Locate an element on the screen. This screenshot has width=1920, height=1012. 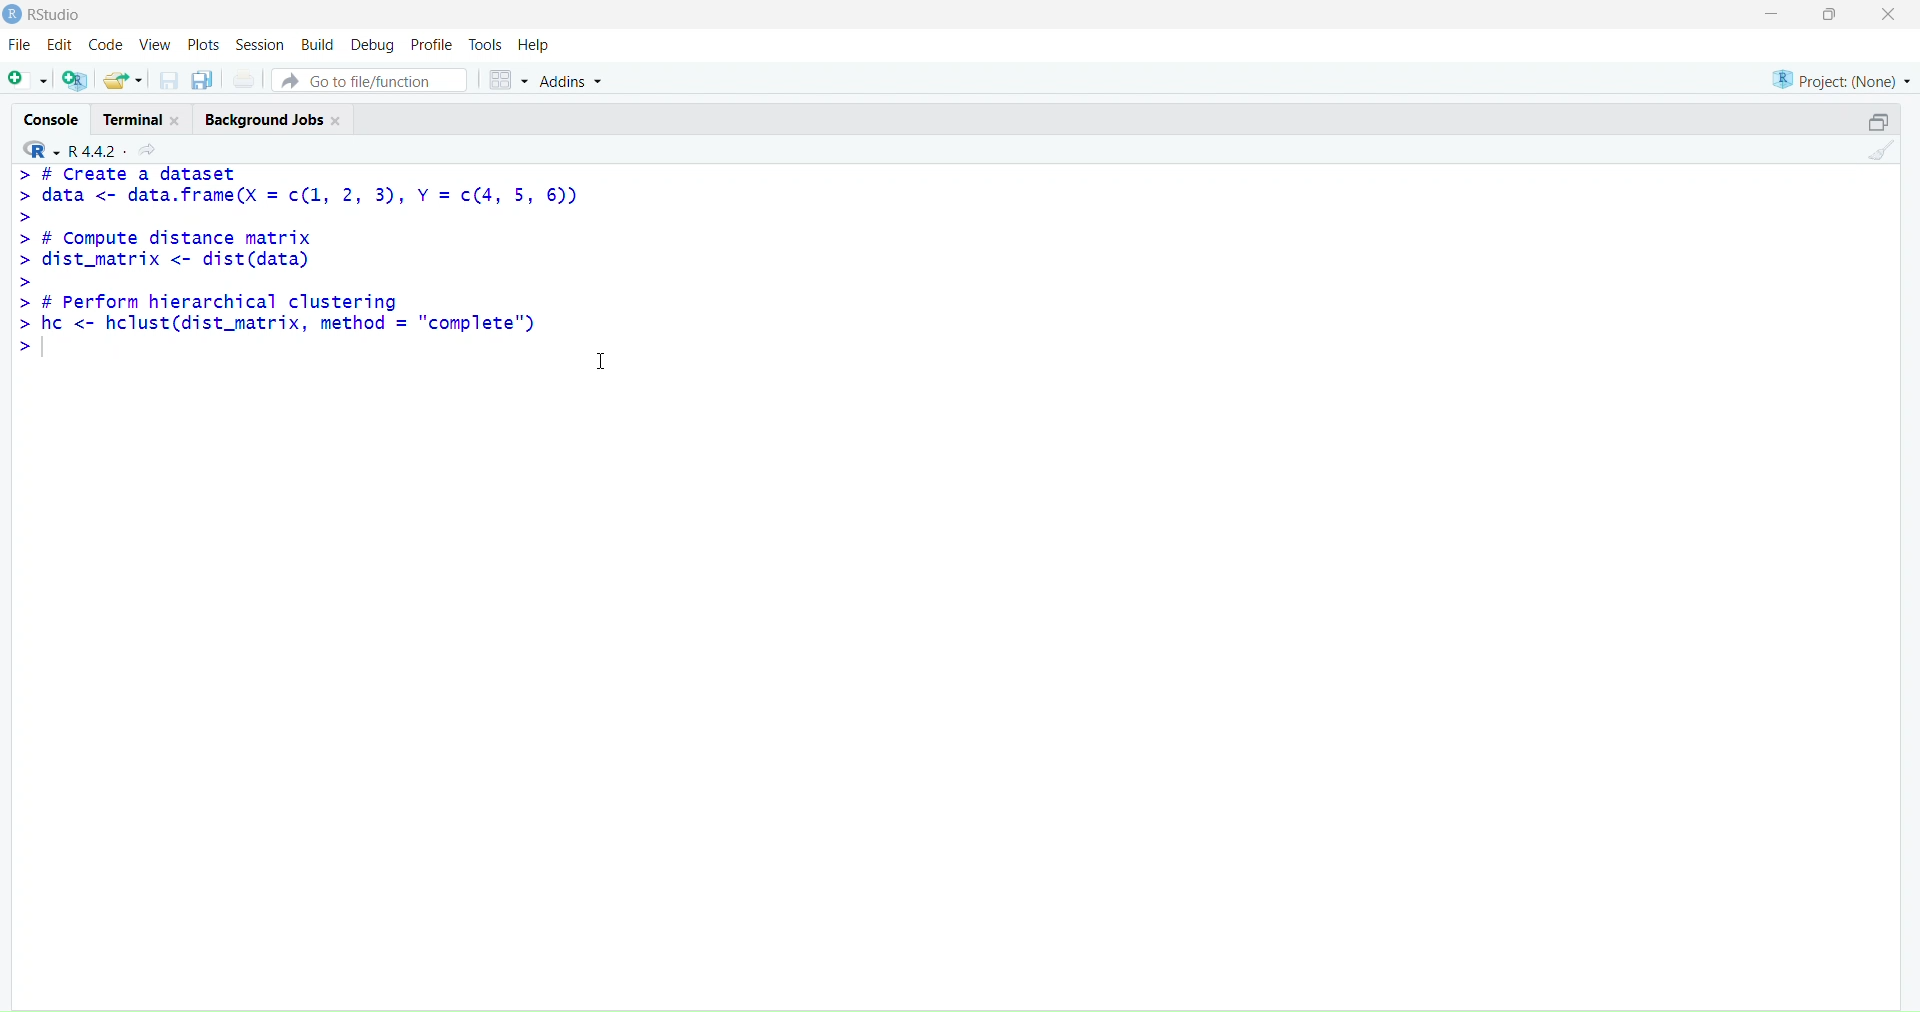
Text cursor is located at coordinates (597, 361).